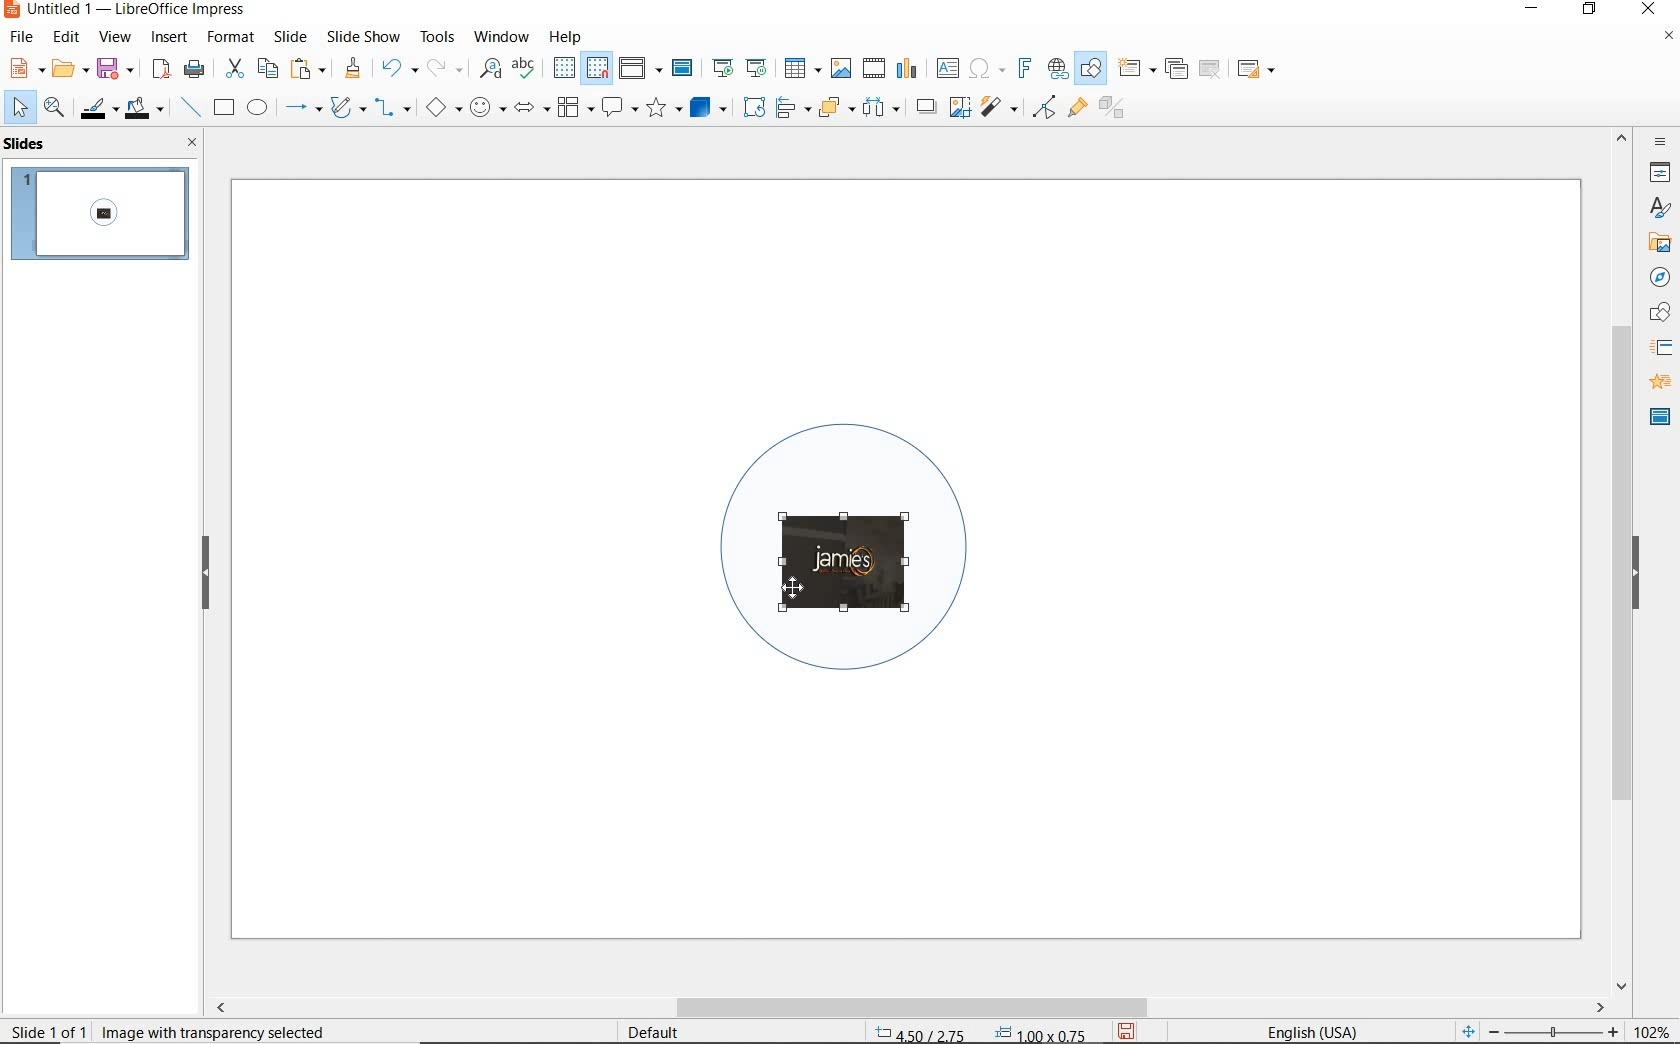  Describe the element at coordinates (194, 67) in the screenshot. I see `print` at that location.